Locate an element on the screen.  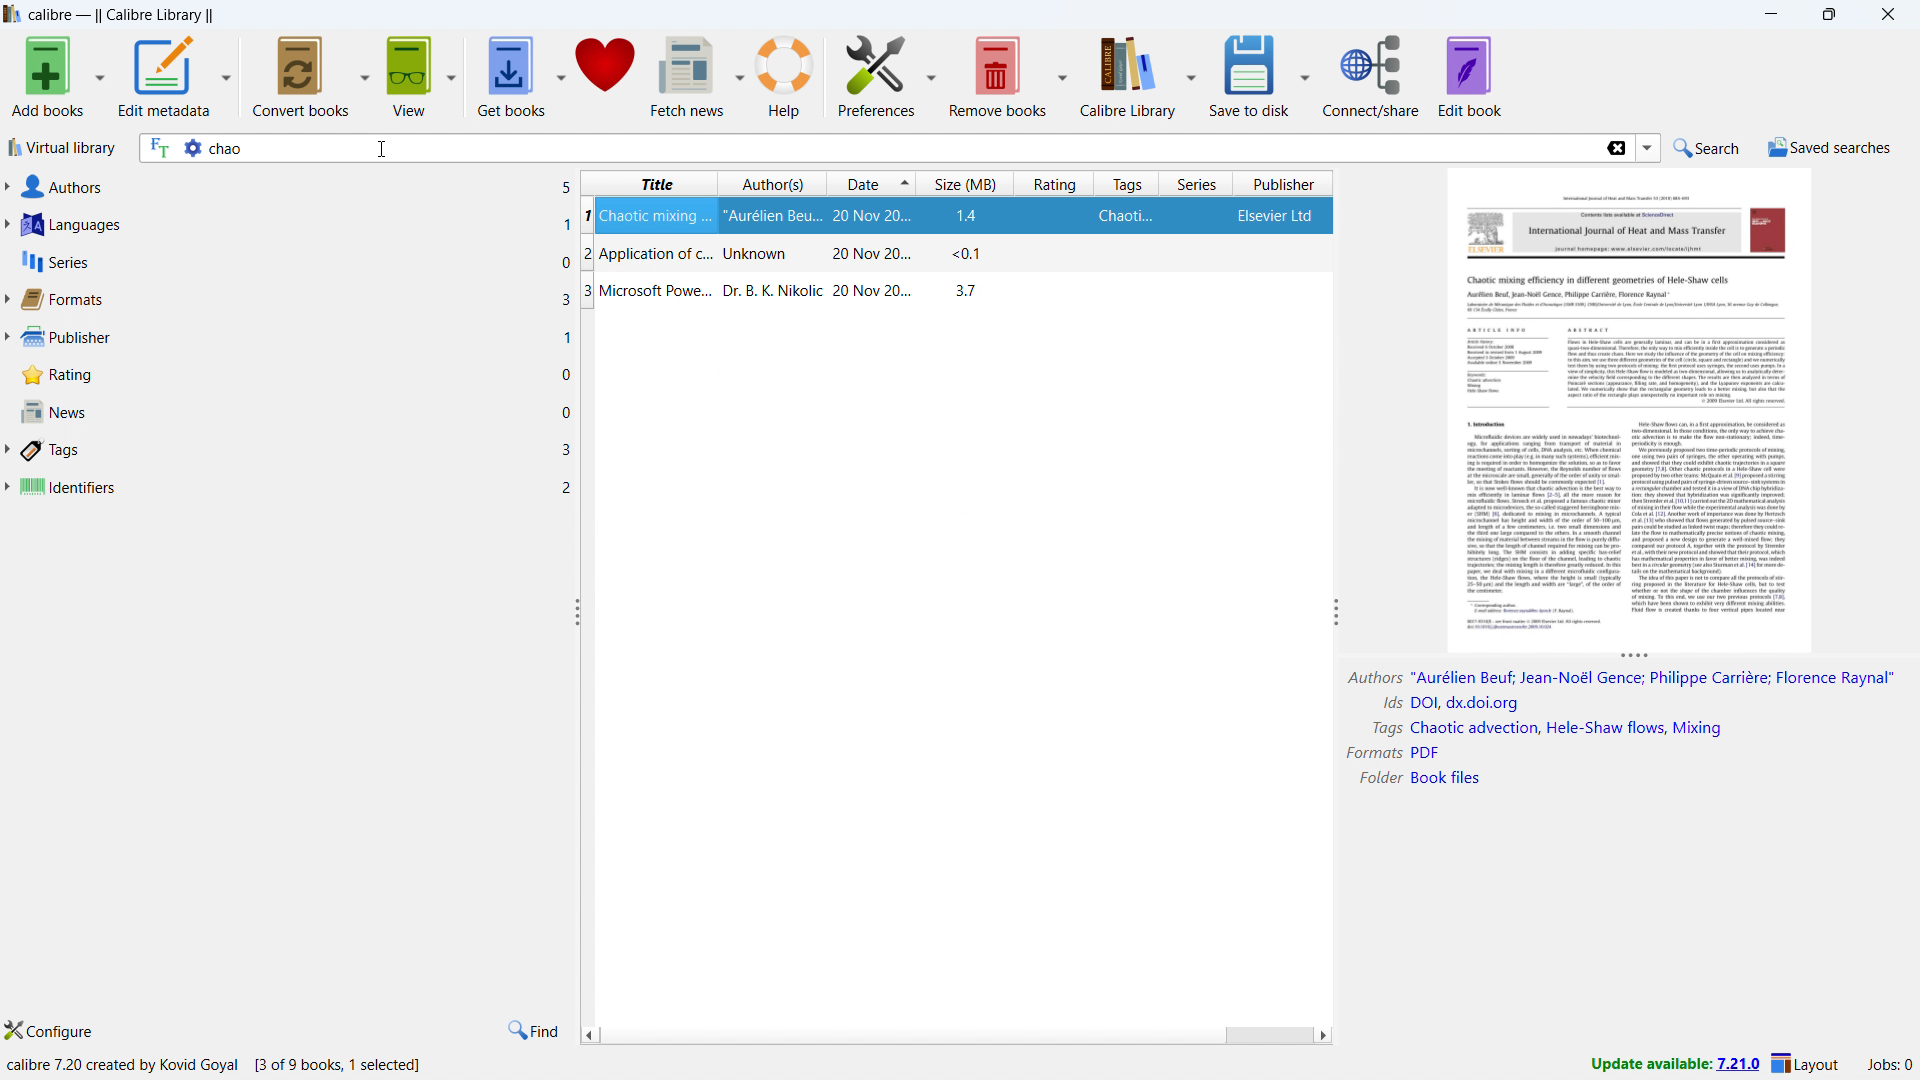
configure is located at coordinates (52, 1031).